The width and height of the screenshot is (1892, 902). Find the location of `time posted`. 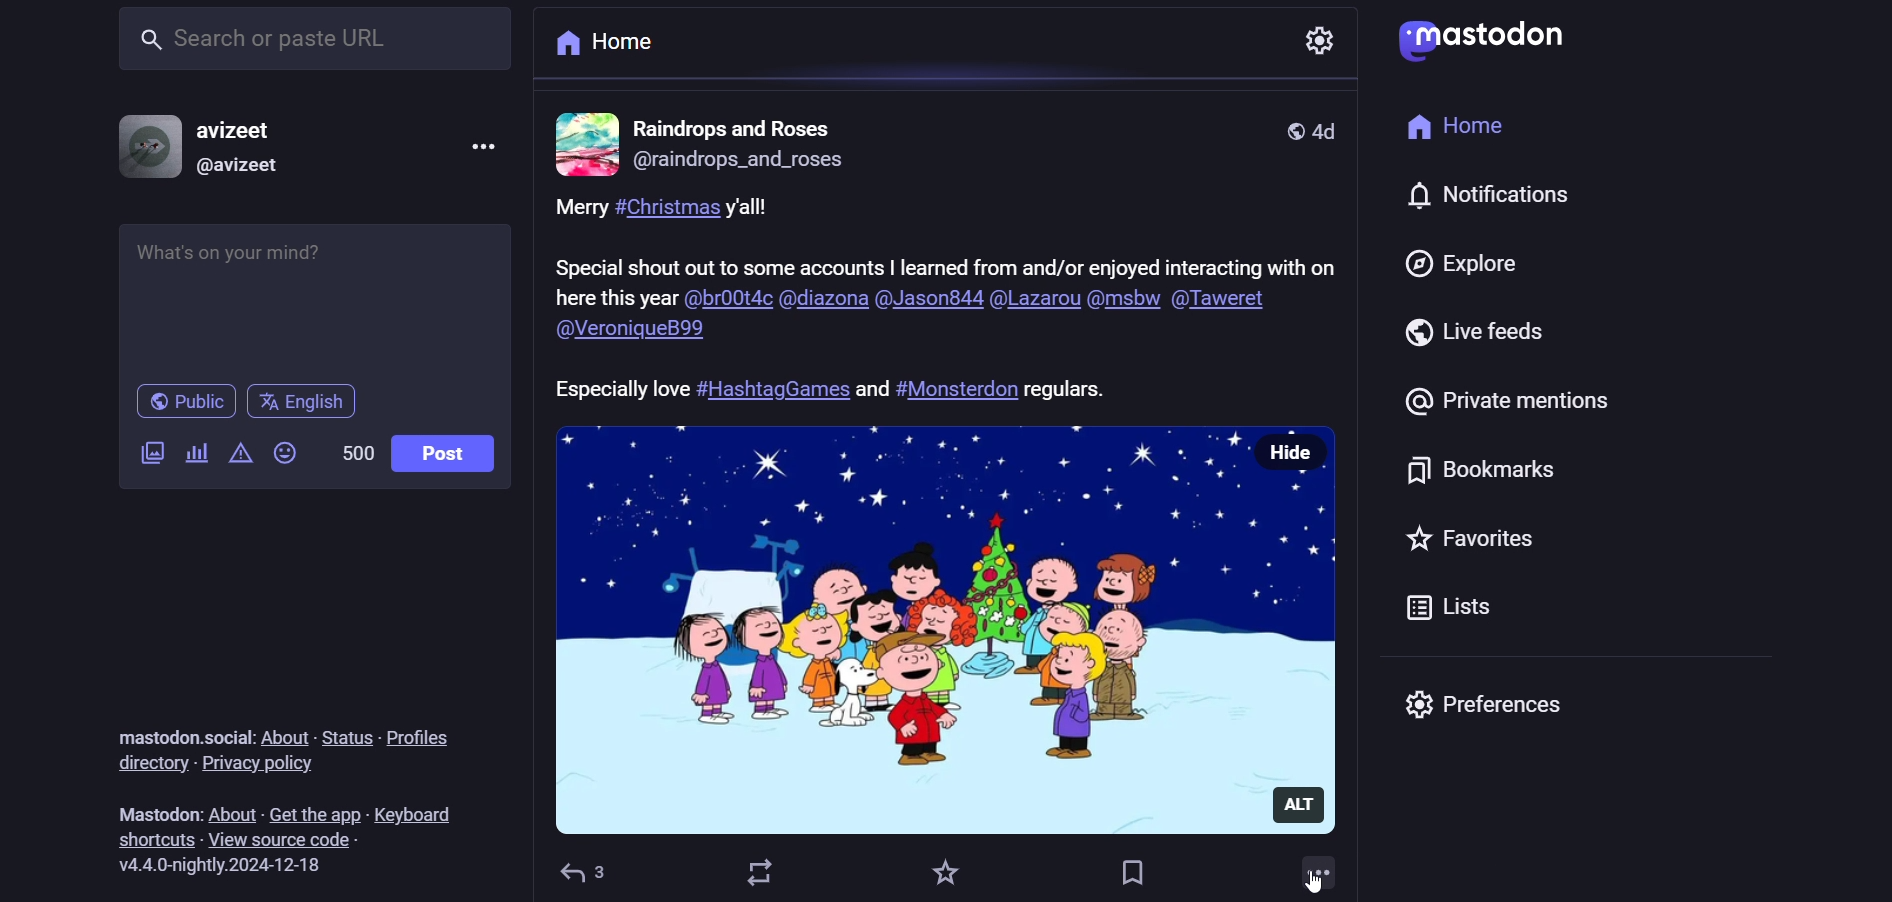

time posted is located at coordinates (1333, 130).